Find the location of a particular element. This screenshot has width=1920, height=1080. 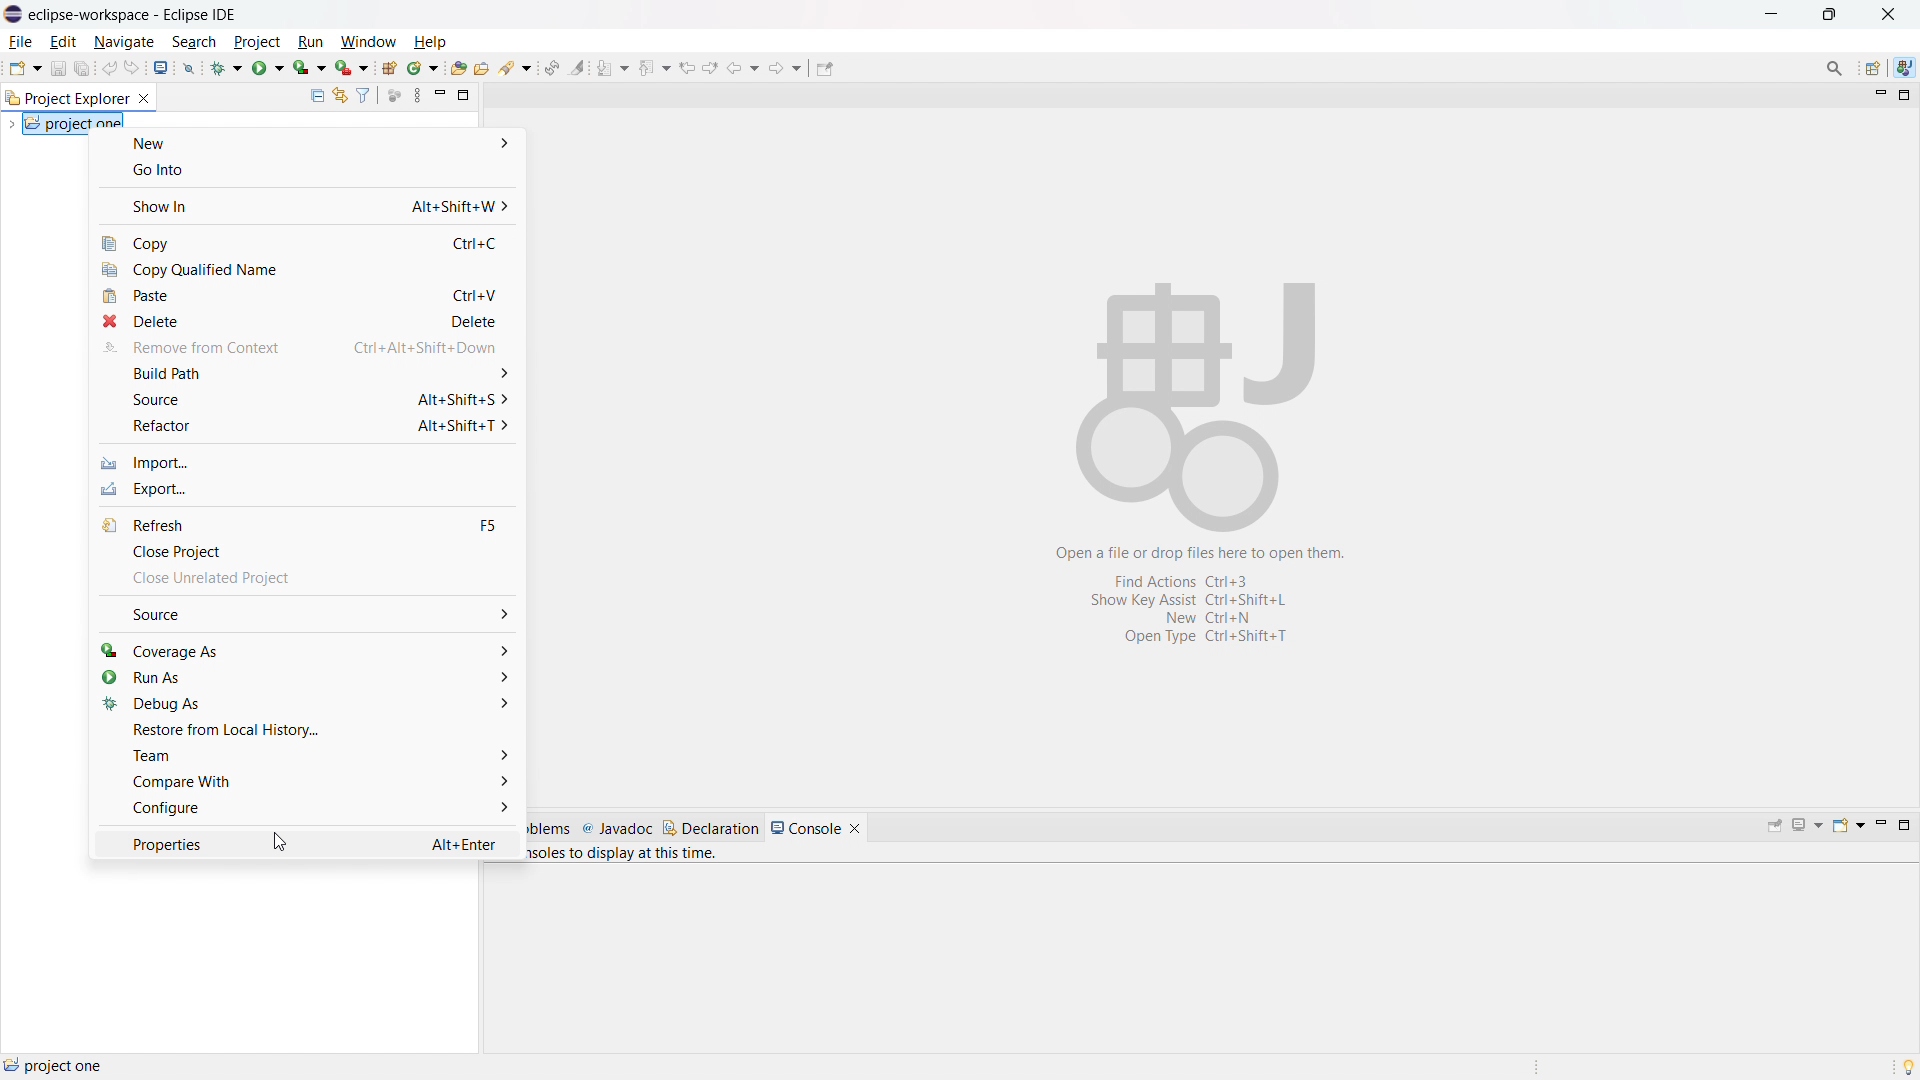

refresh is located at coordinates (307, 524).